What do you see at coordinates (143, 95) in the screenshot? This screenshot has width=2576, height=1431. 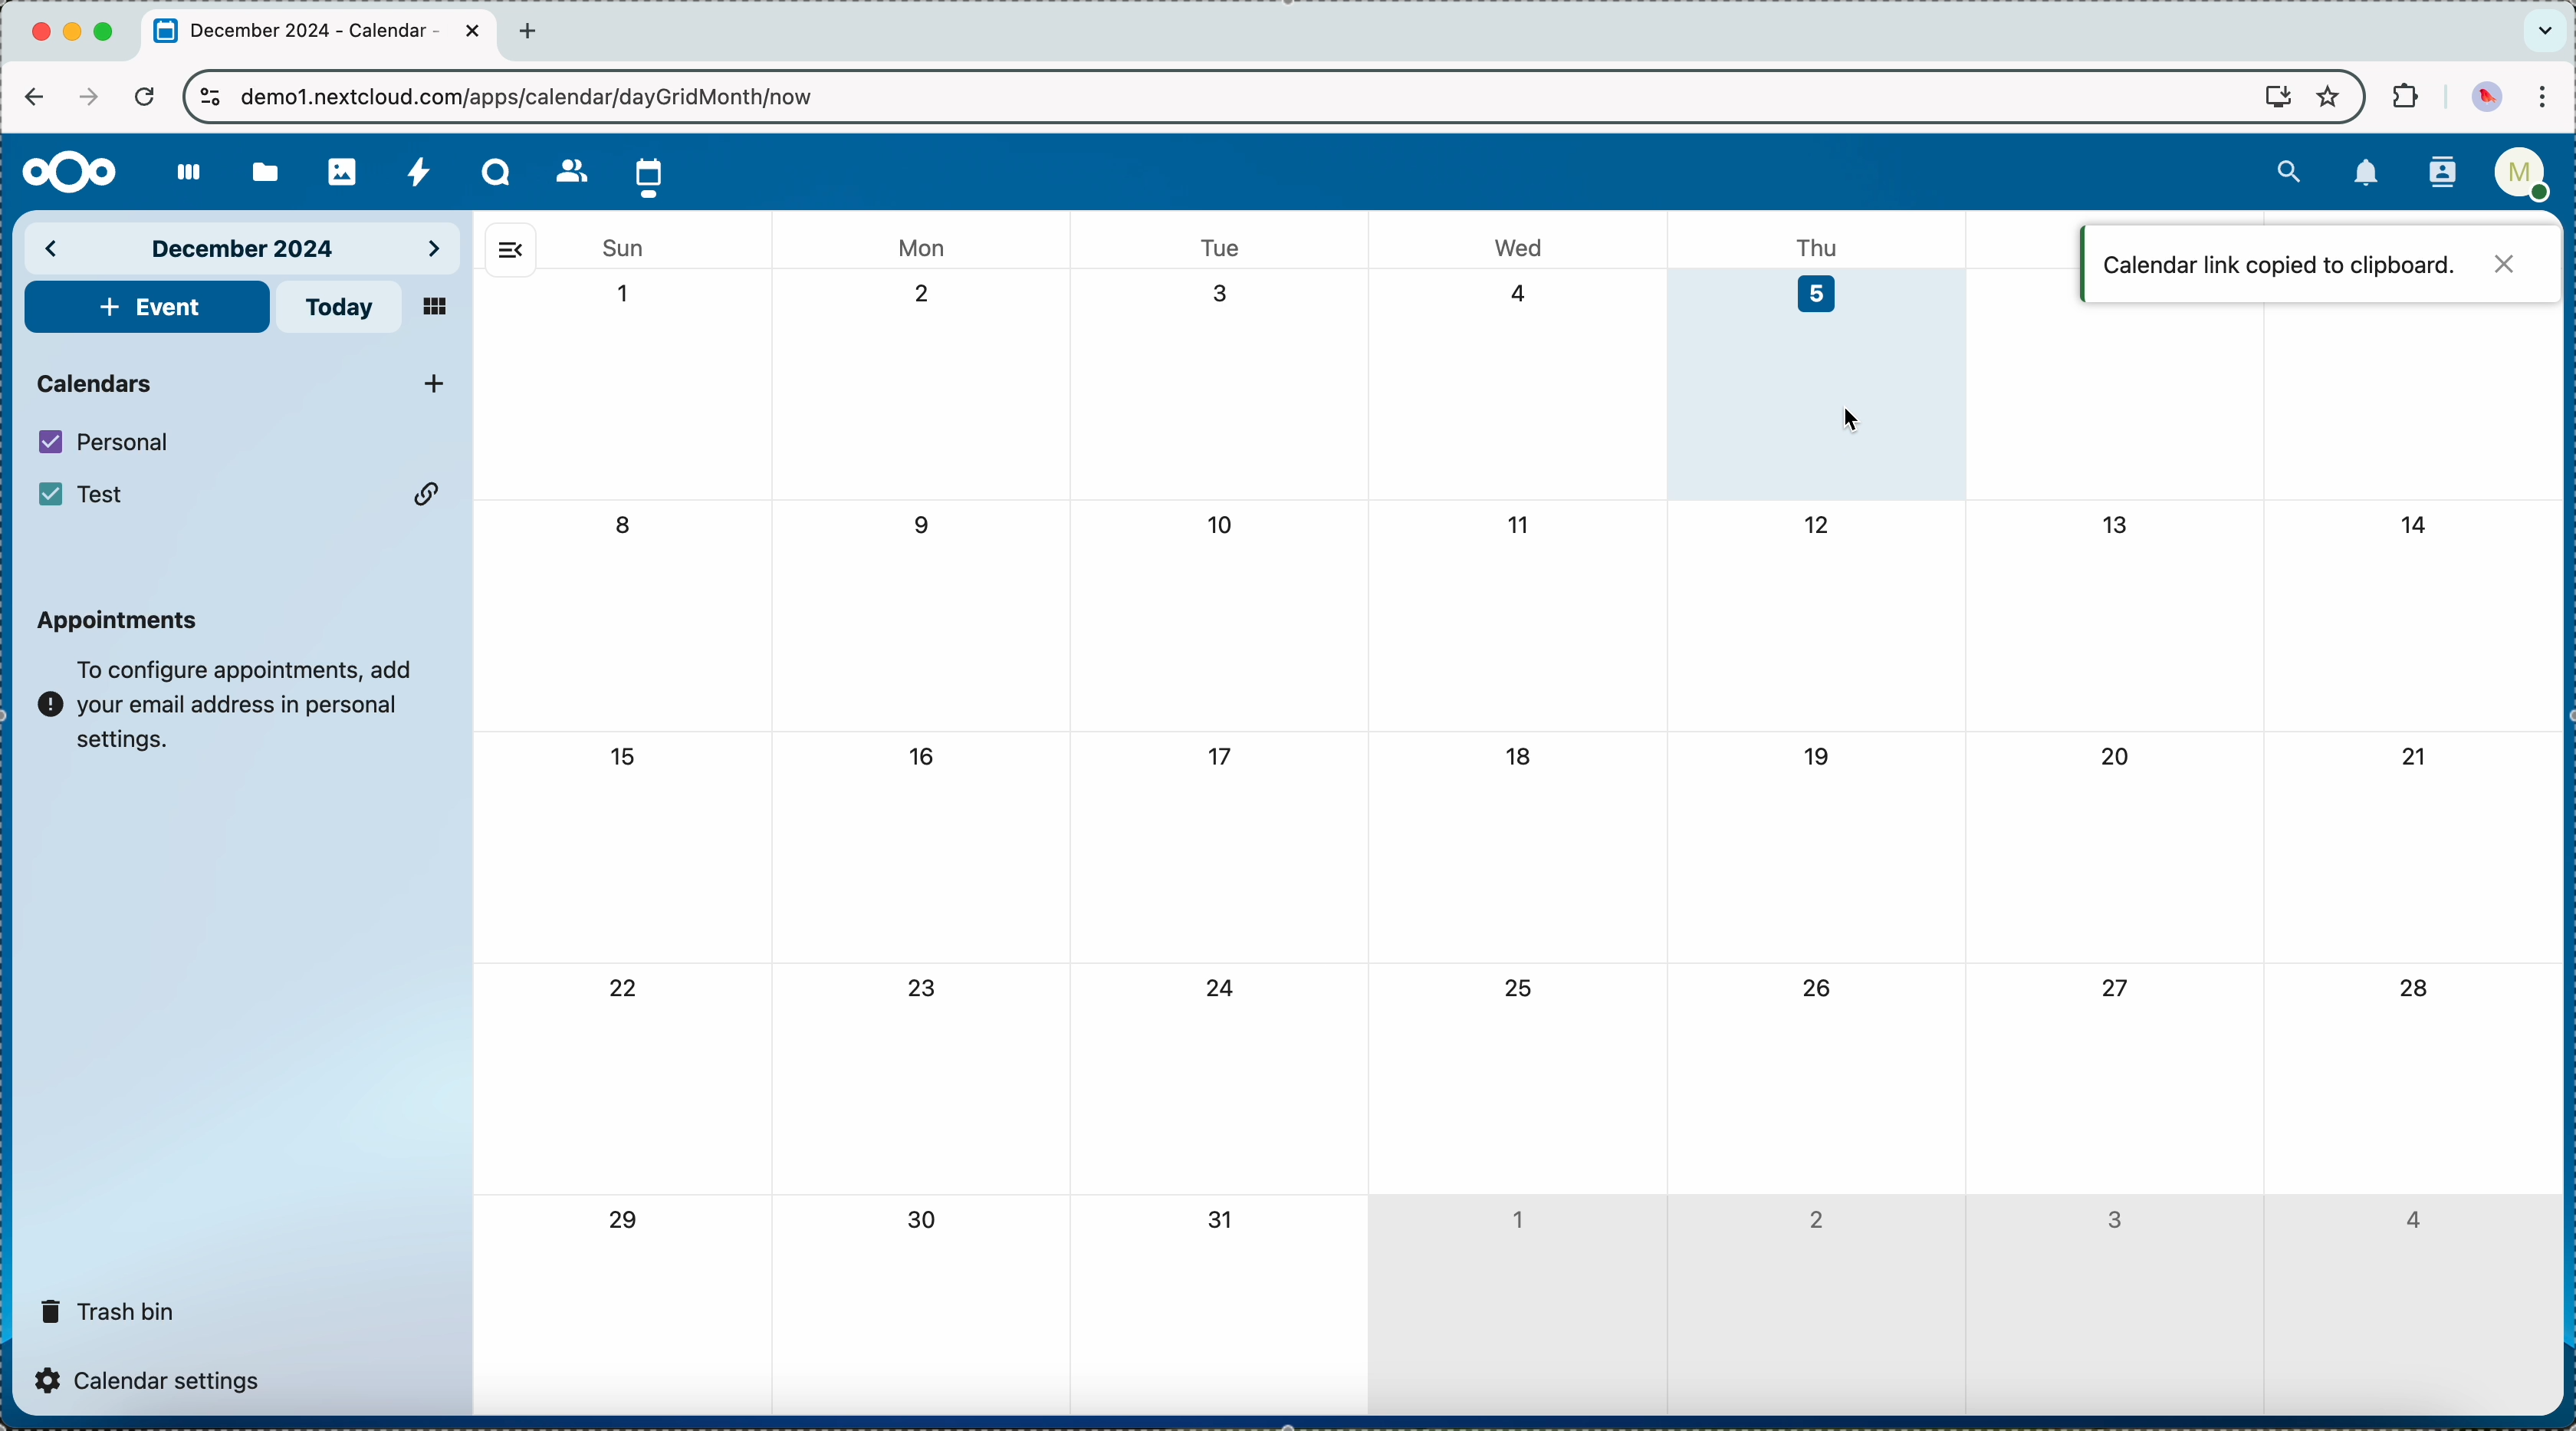 I see `refresh the page` at bounding box center [143, 95].